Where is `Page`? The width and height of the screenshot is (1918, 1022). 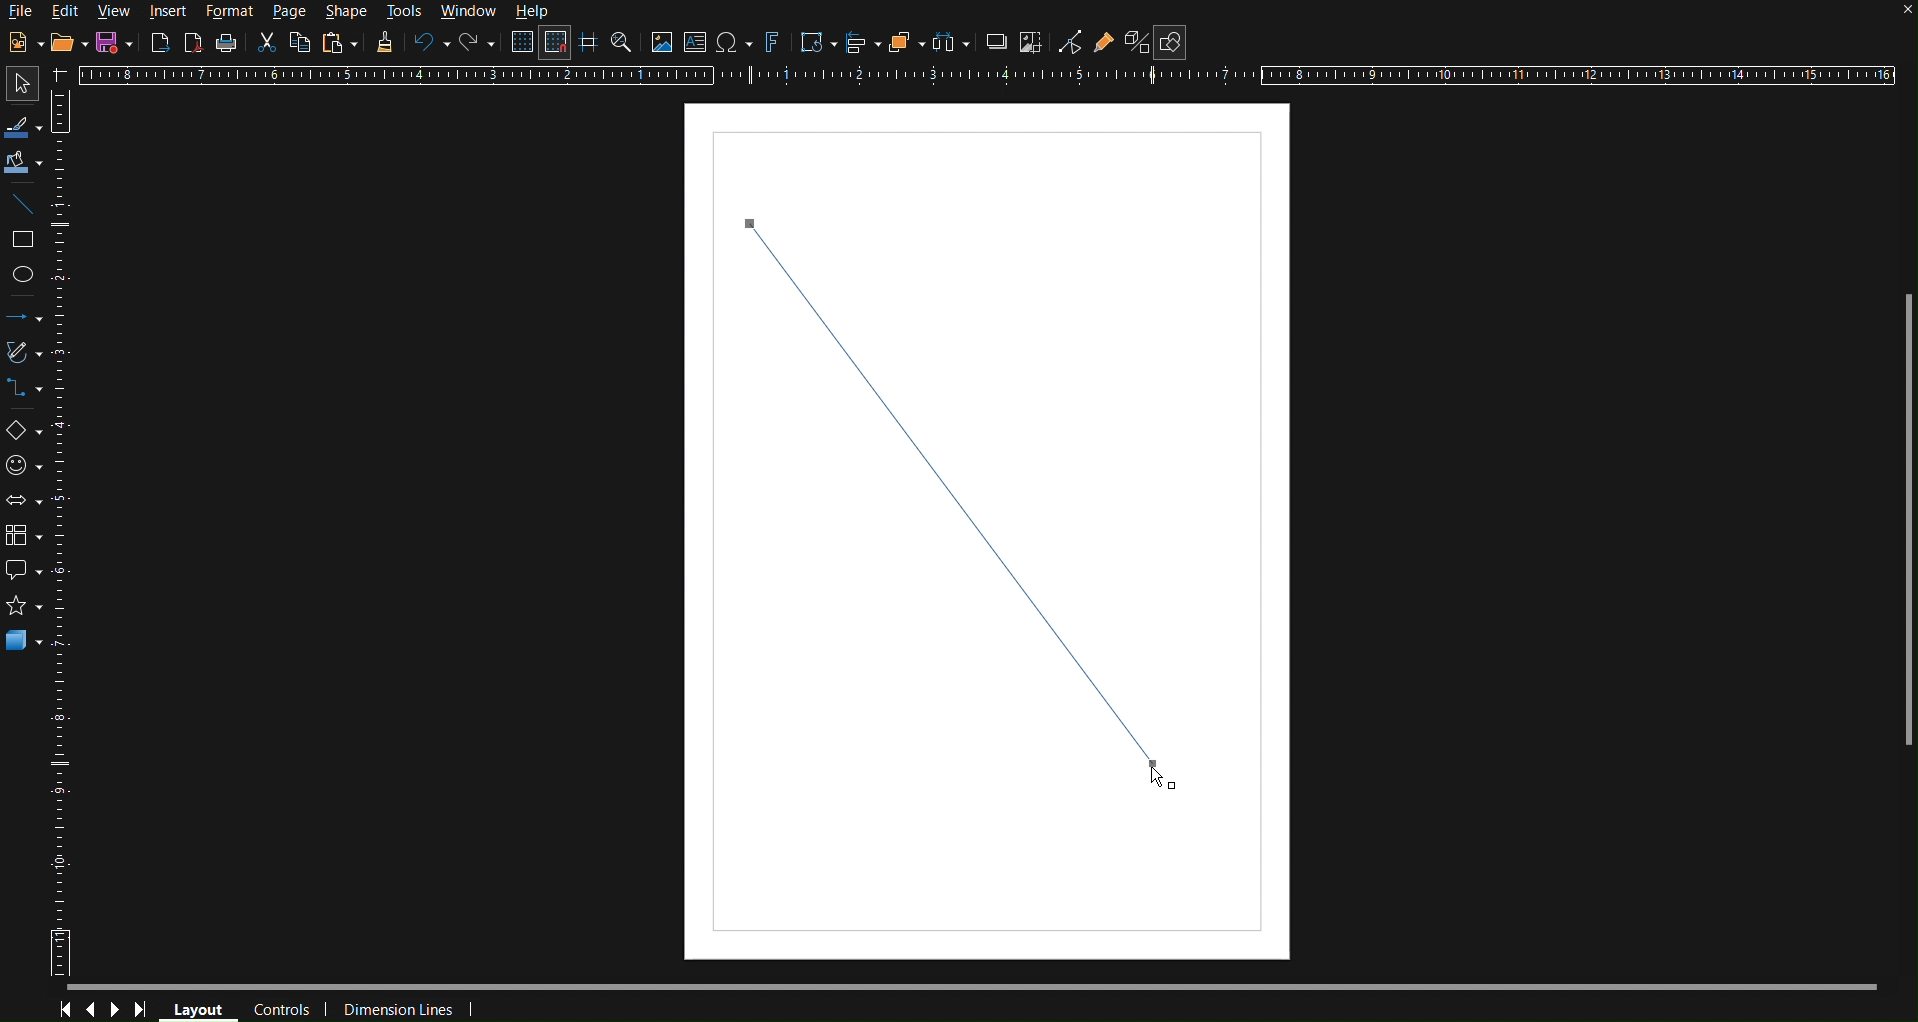 Page is located at coordinates (287, 13).